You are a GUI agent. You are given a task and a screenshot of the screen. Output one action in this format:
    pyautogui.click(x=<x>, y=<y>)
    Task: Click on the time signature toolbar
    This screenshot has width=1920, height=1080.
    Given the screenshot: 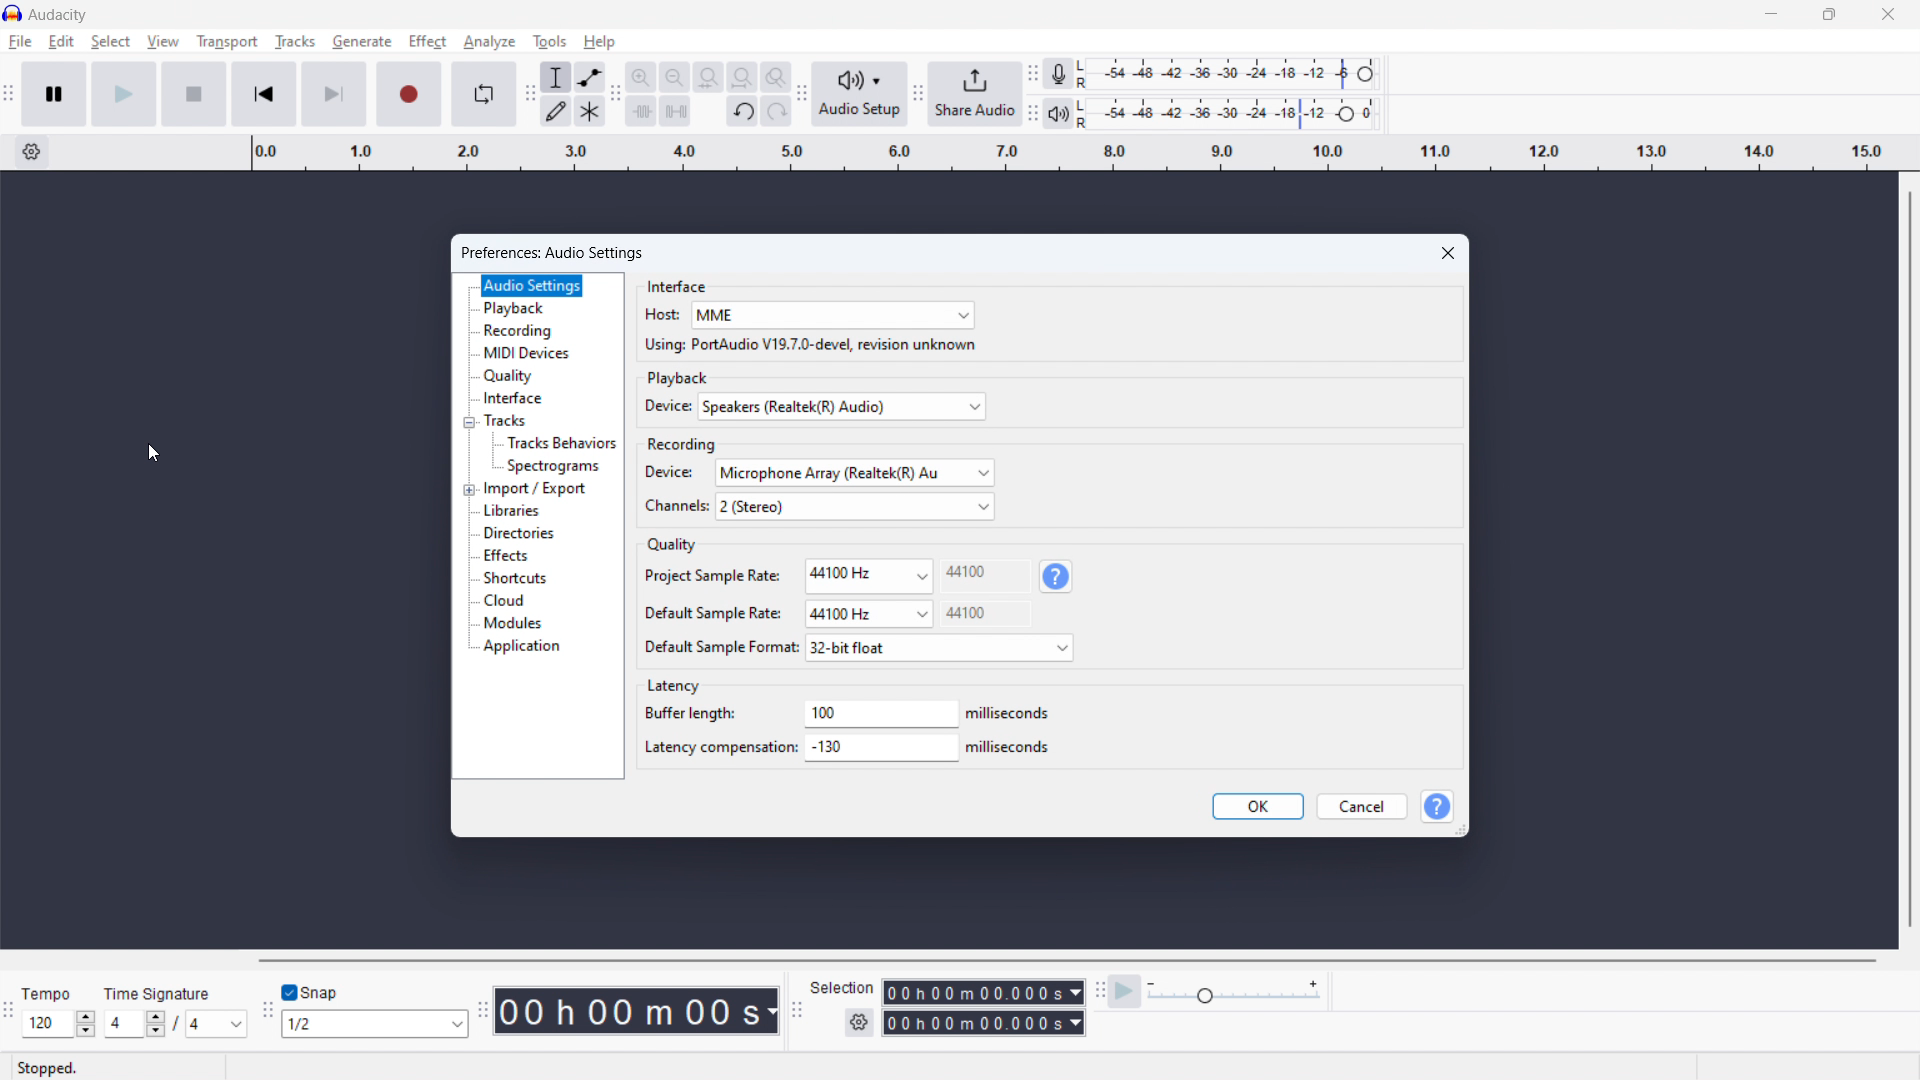 What is the action you would take?
    pyautogui.click(x=8, y=1011)
    